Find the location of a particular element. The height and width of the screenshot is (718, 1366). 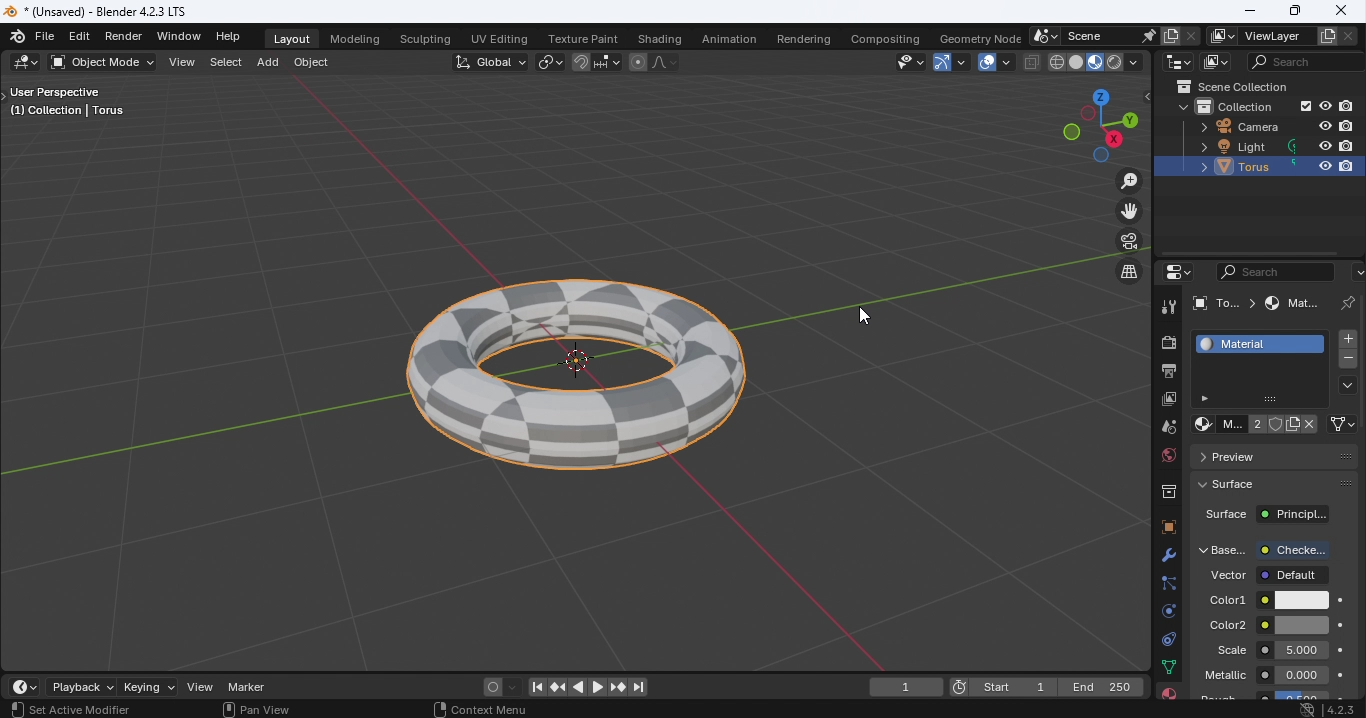

Select view is located at coordinates (21, 709).